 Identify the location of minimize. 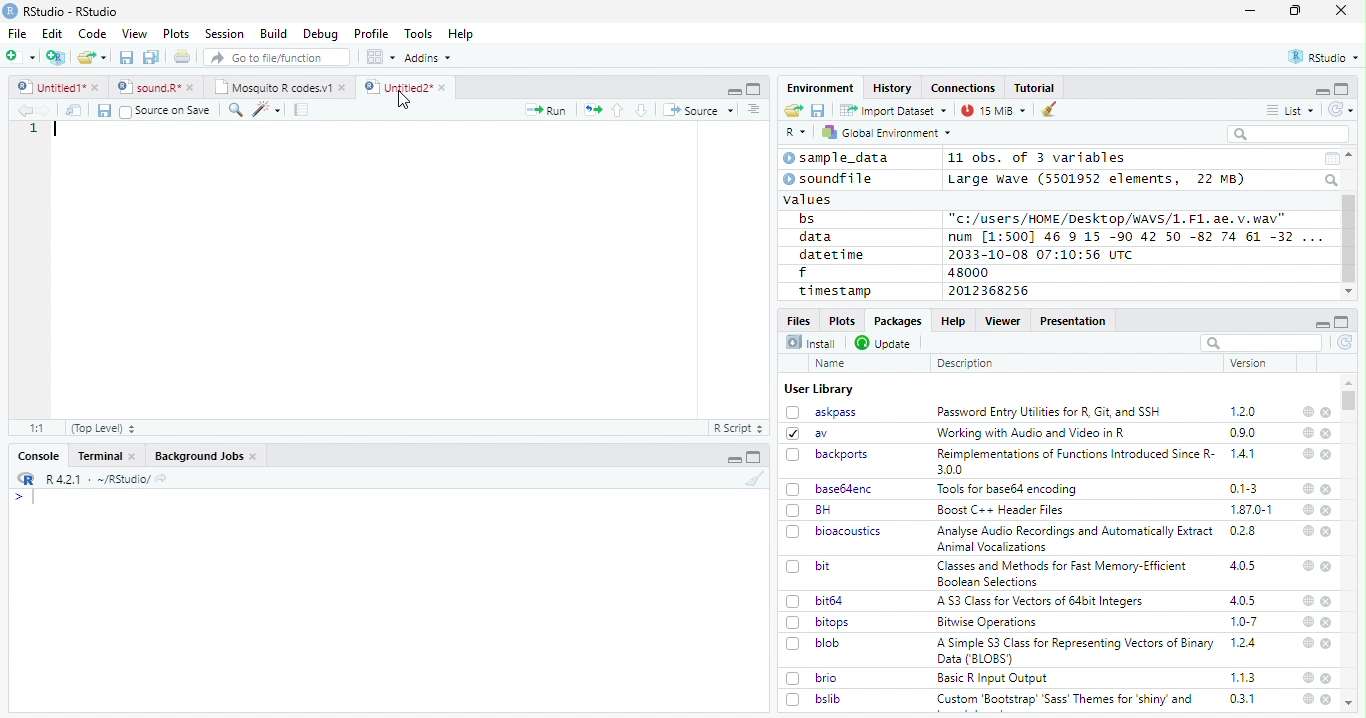
(1321, 322).